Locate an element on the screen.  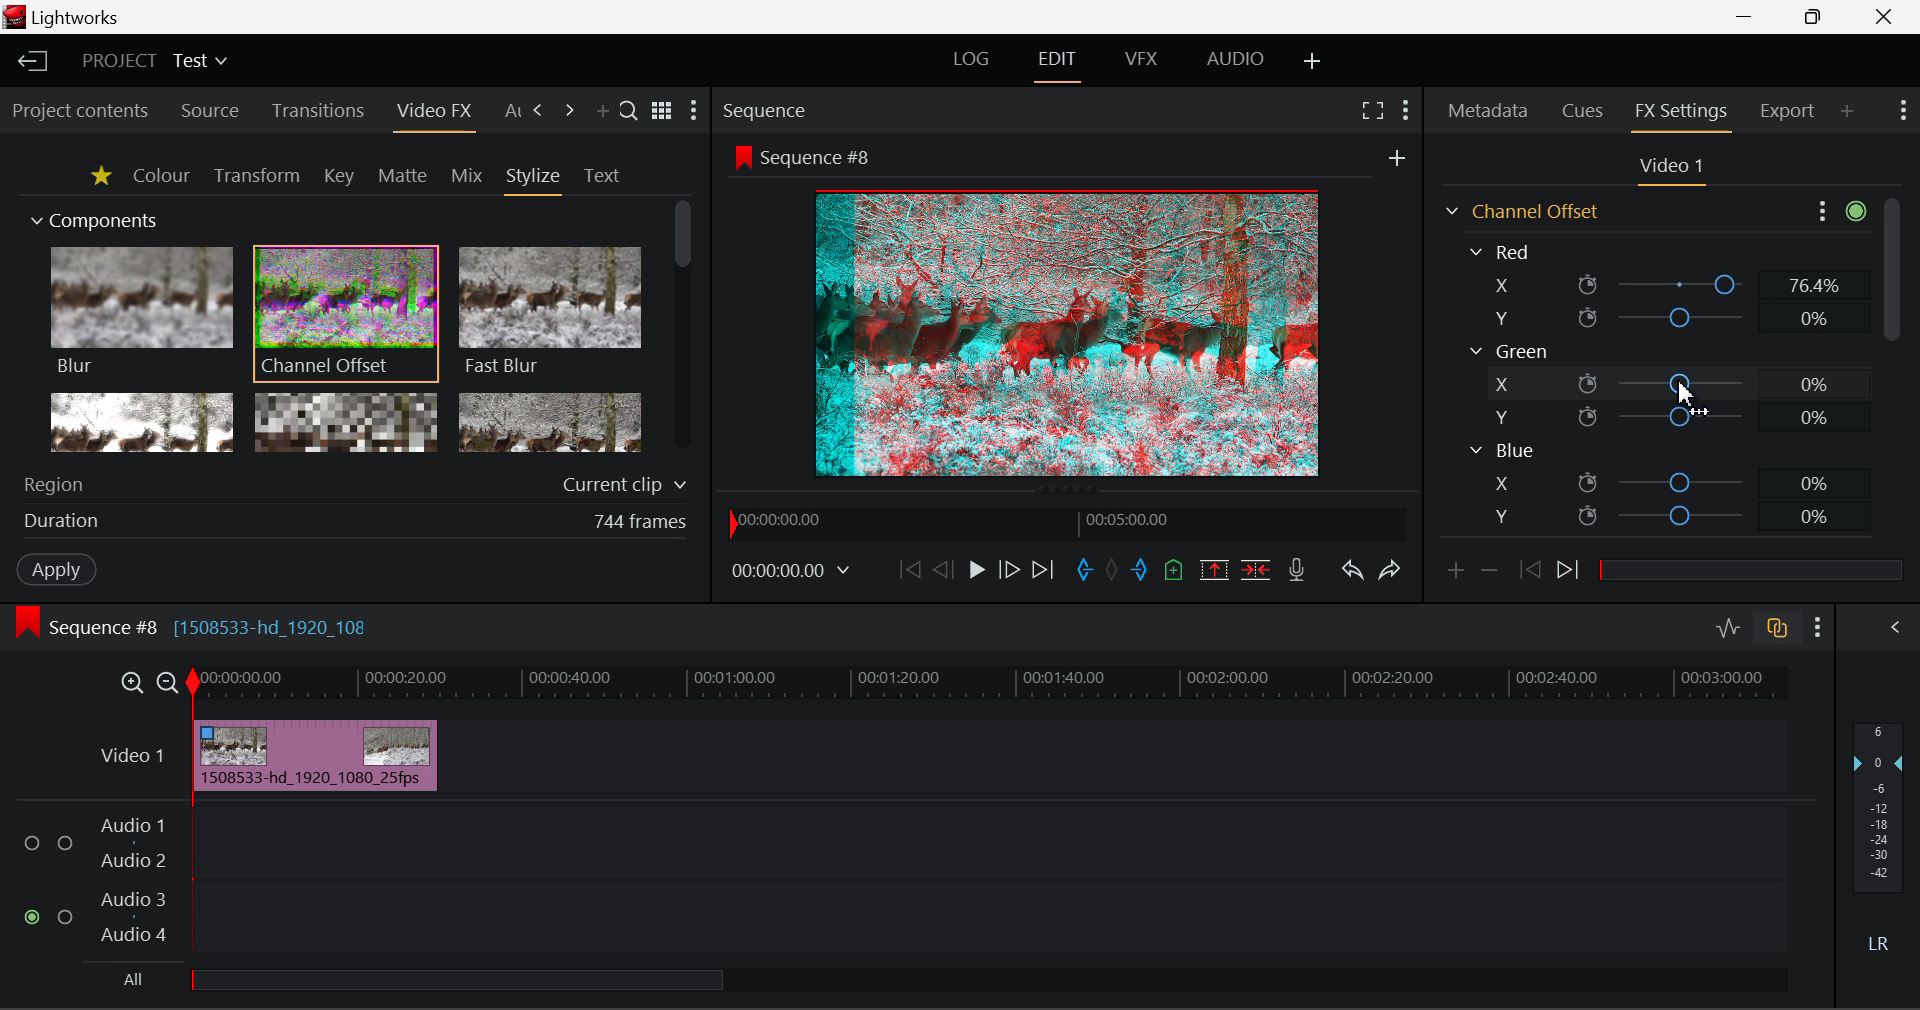
Toggle auto track sync is located at coordinates (1775, 628).